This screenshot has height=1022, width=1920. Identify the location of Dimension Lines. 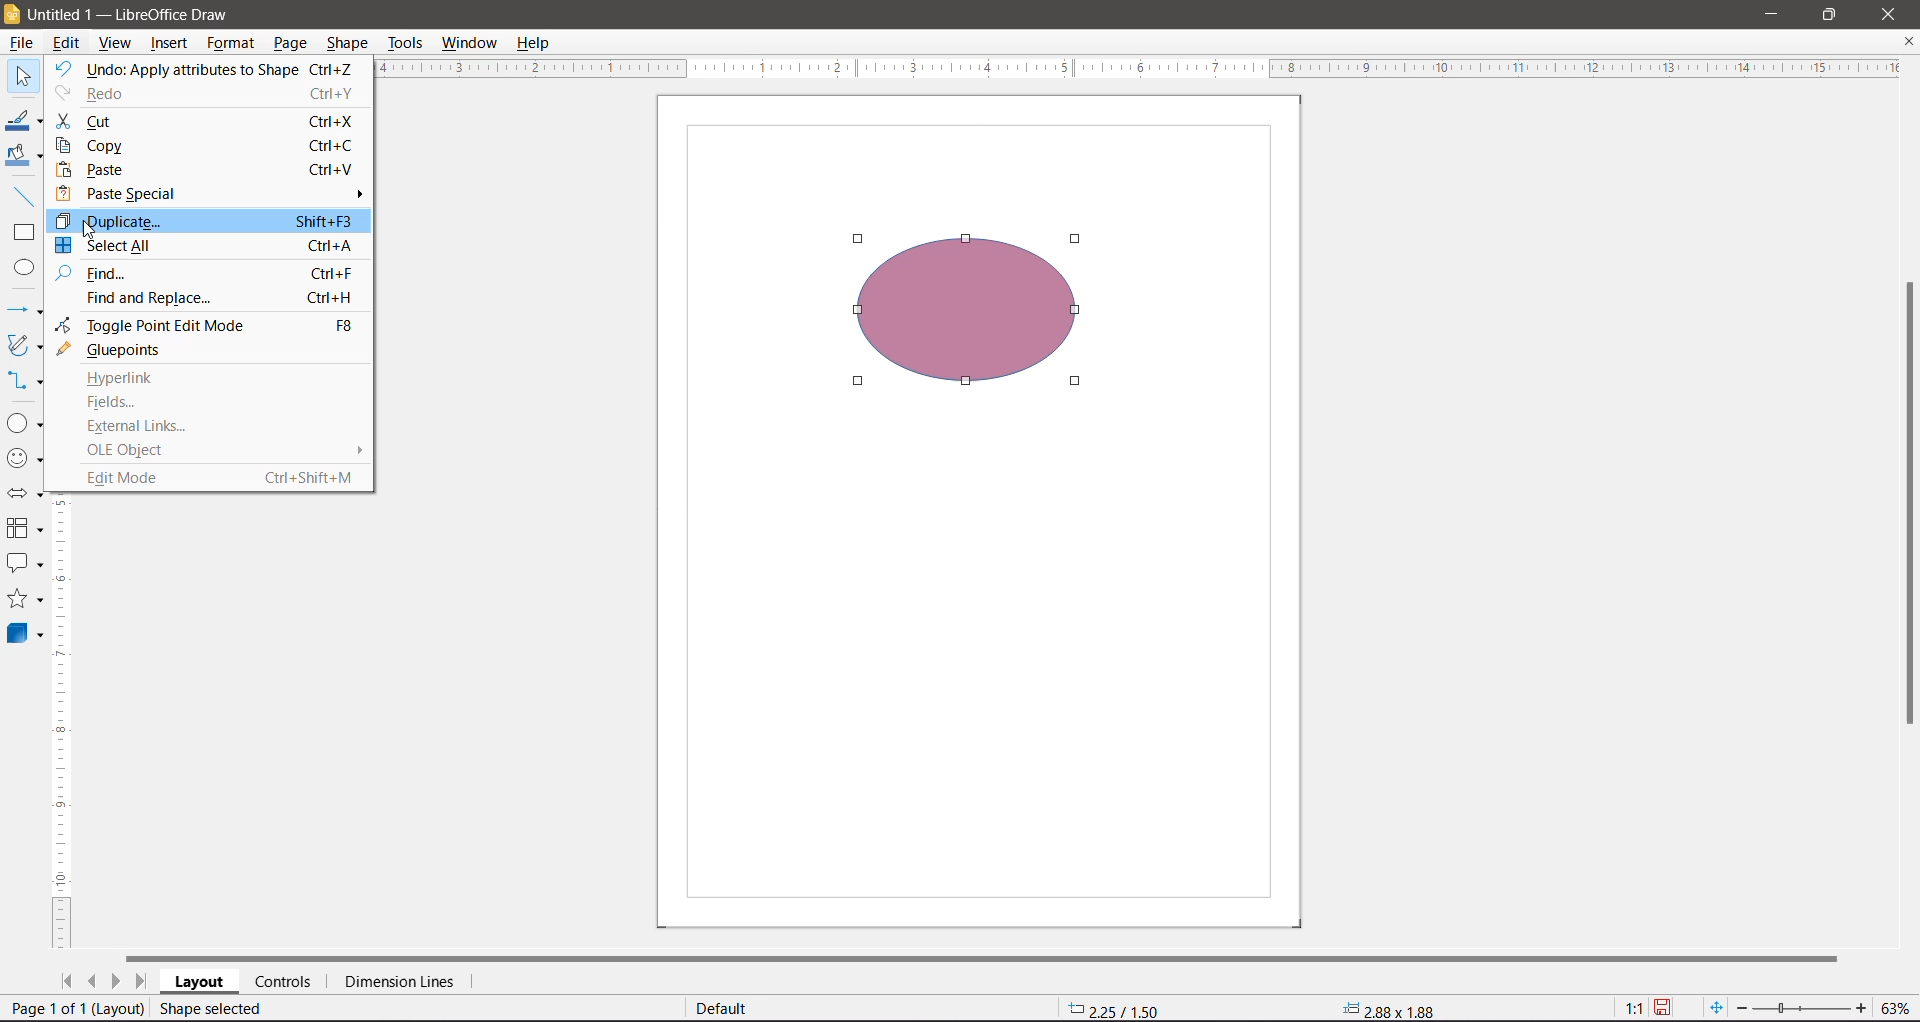
(404, 982).